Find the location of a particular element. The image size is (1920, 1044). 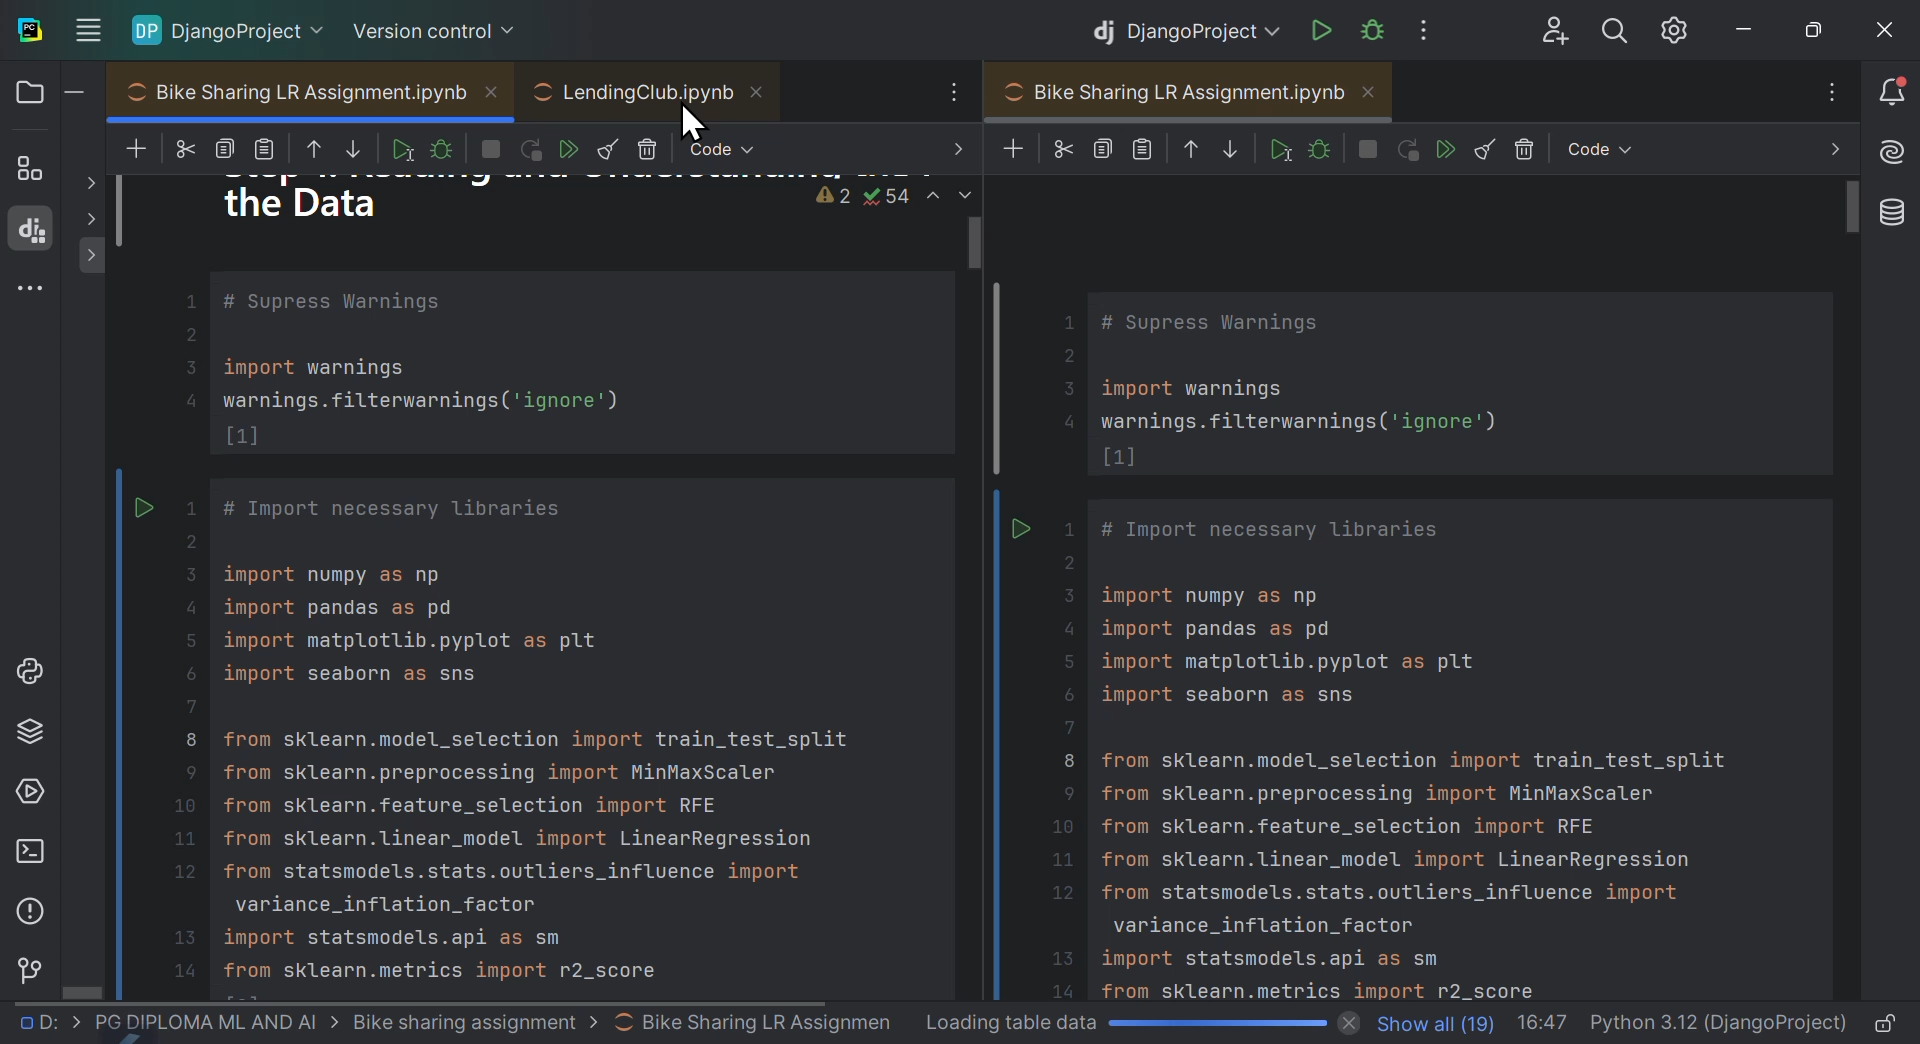

cut  is located at coordinates (184, 146).